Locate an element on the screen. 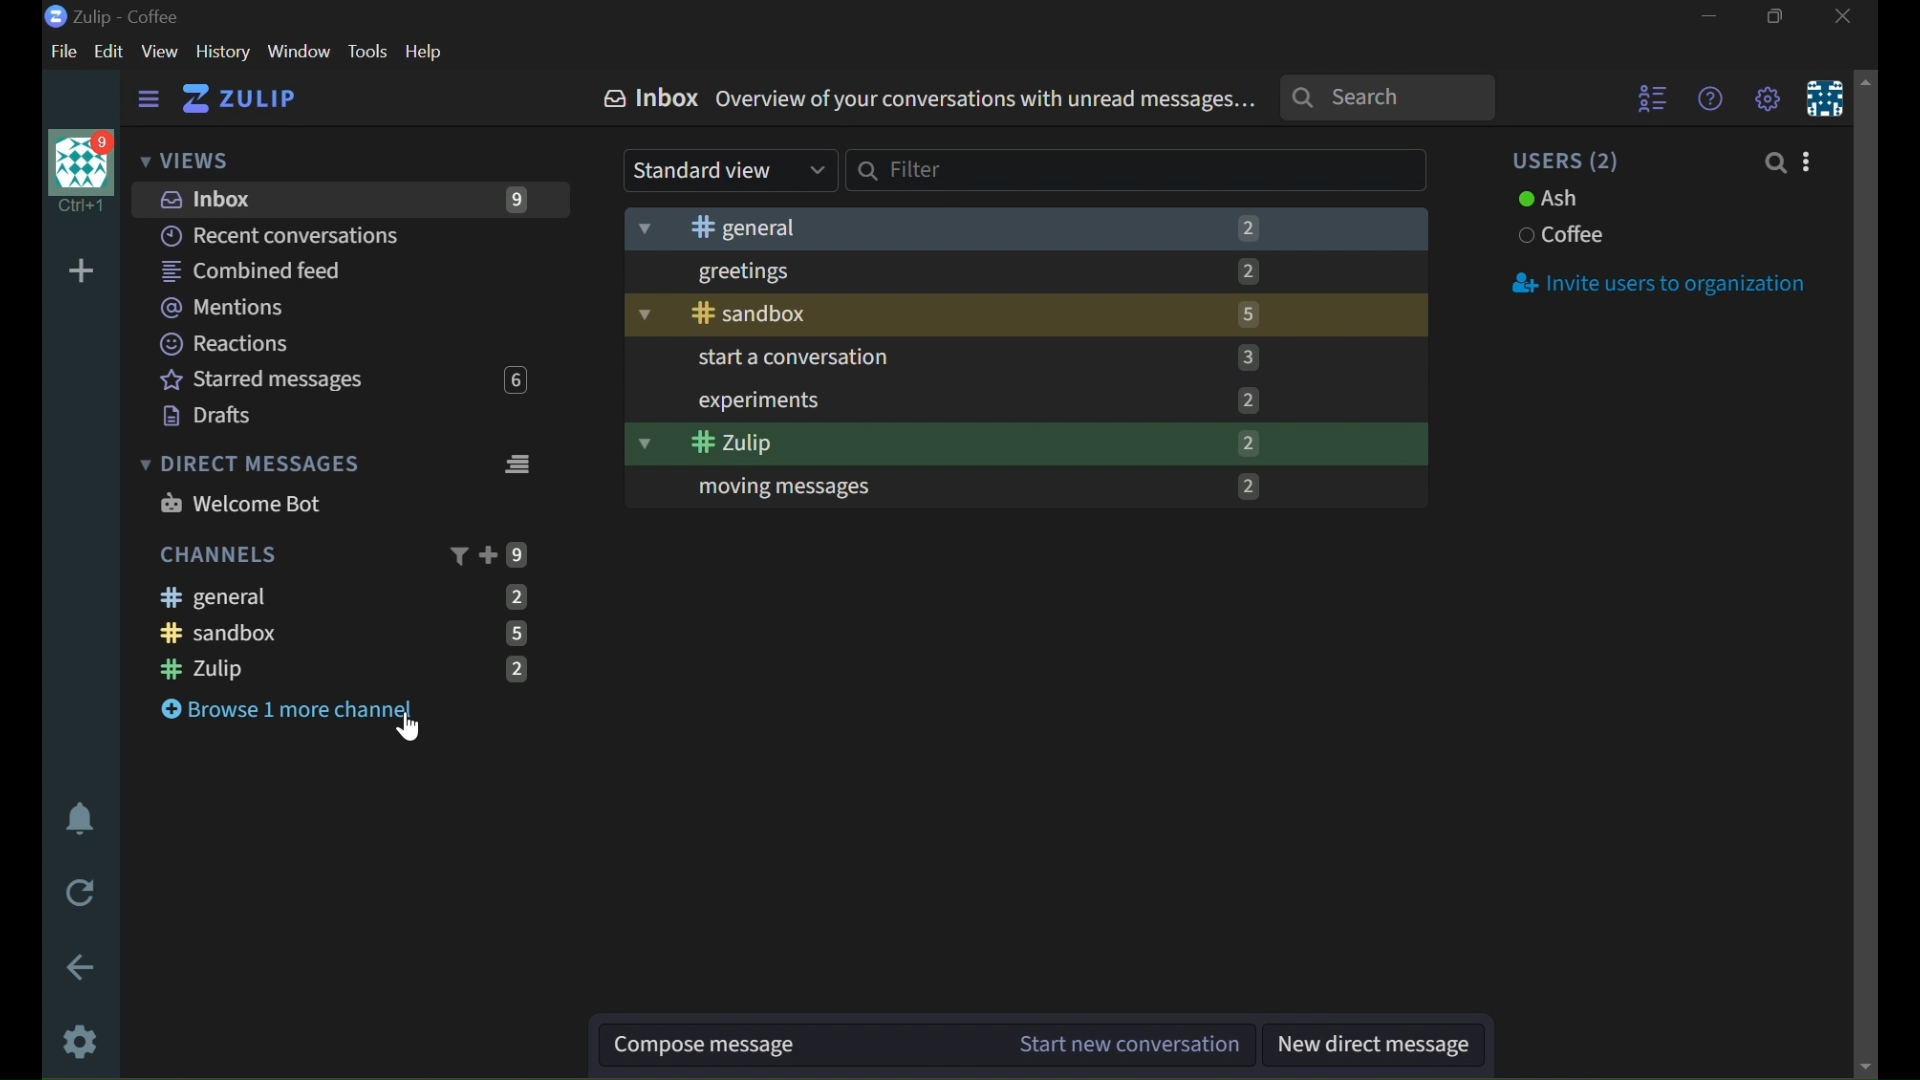  WELCOME BOT is located at coordinates (336, 502).